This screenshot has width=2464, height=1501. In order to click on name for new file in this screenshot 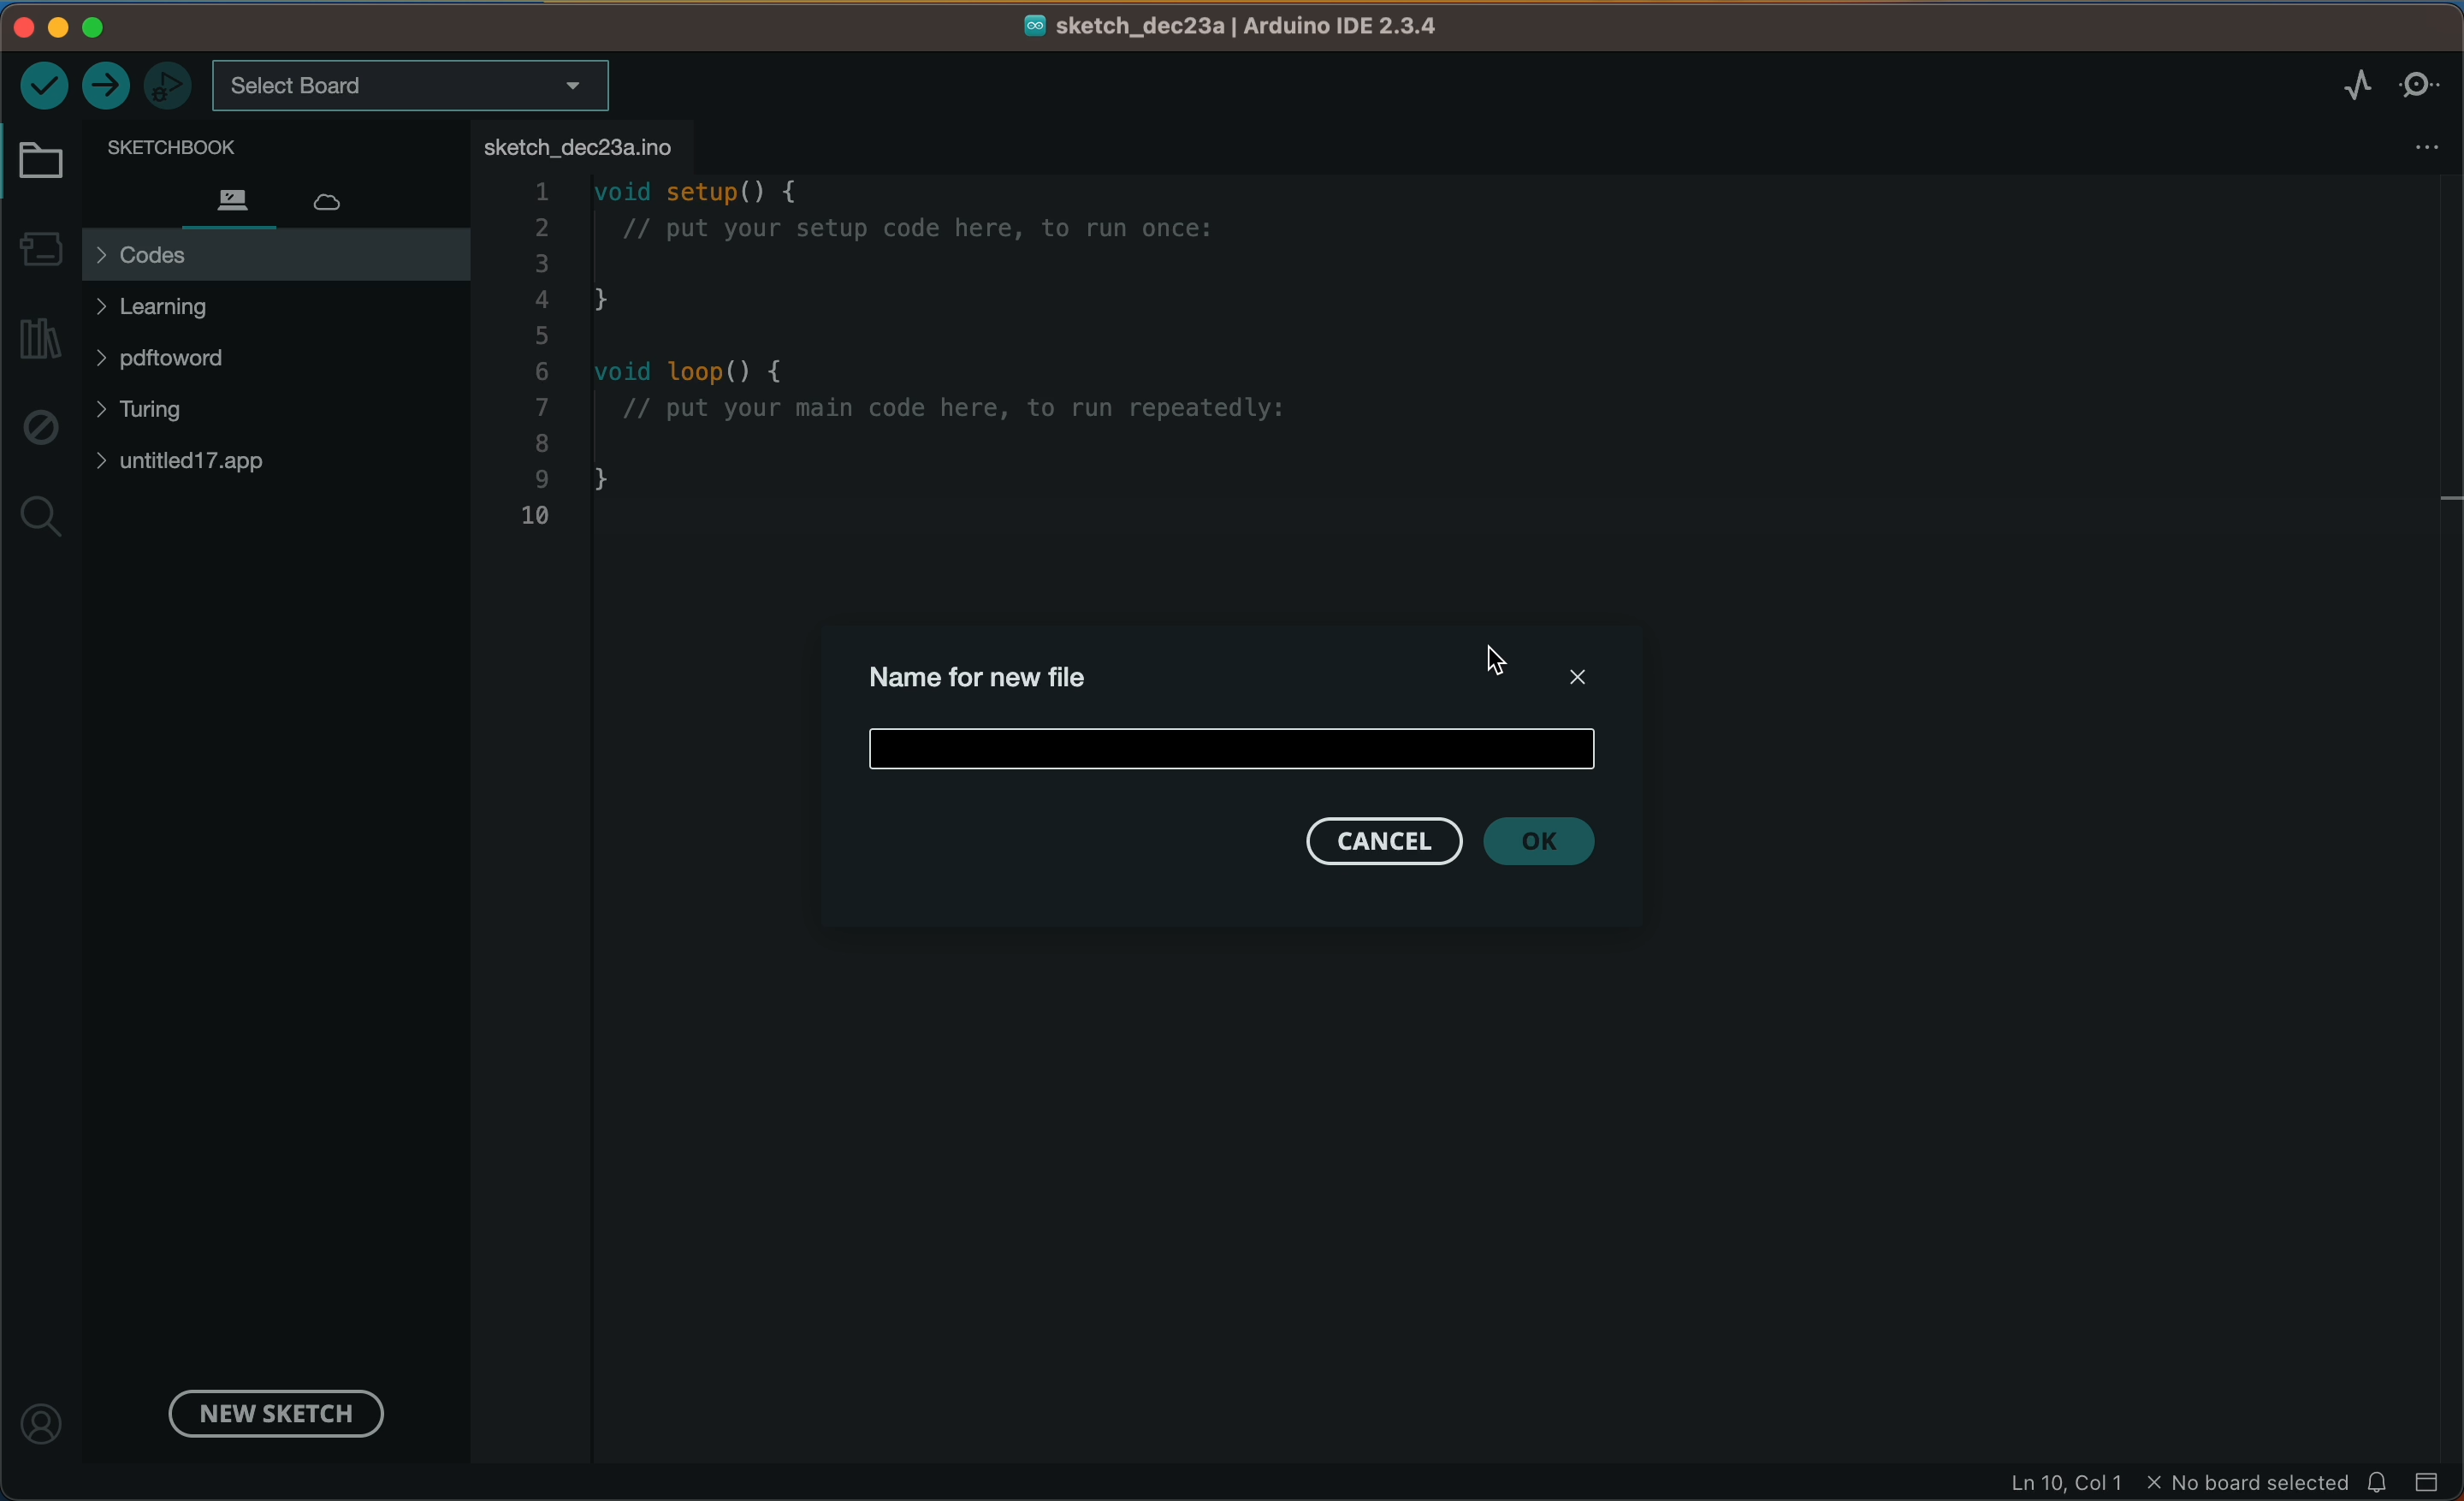, I will do `click(991, 673)`.